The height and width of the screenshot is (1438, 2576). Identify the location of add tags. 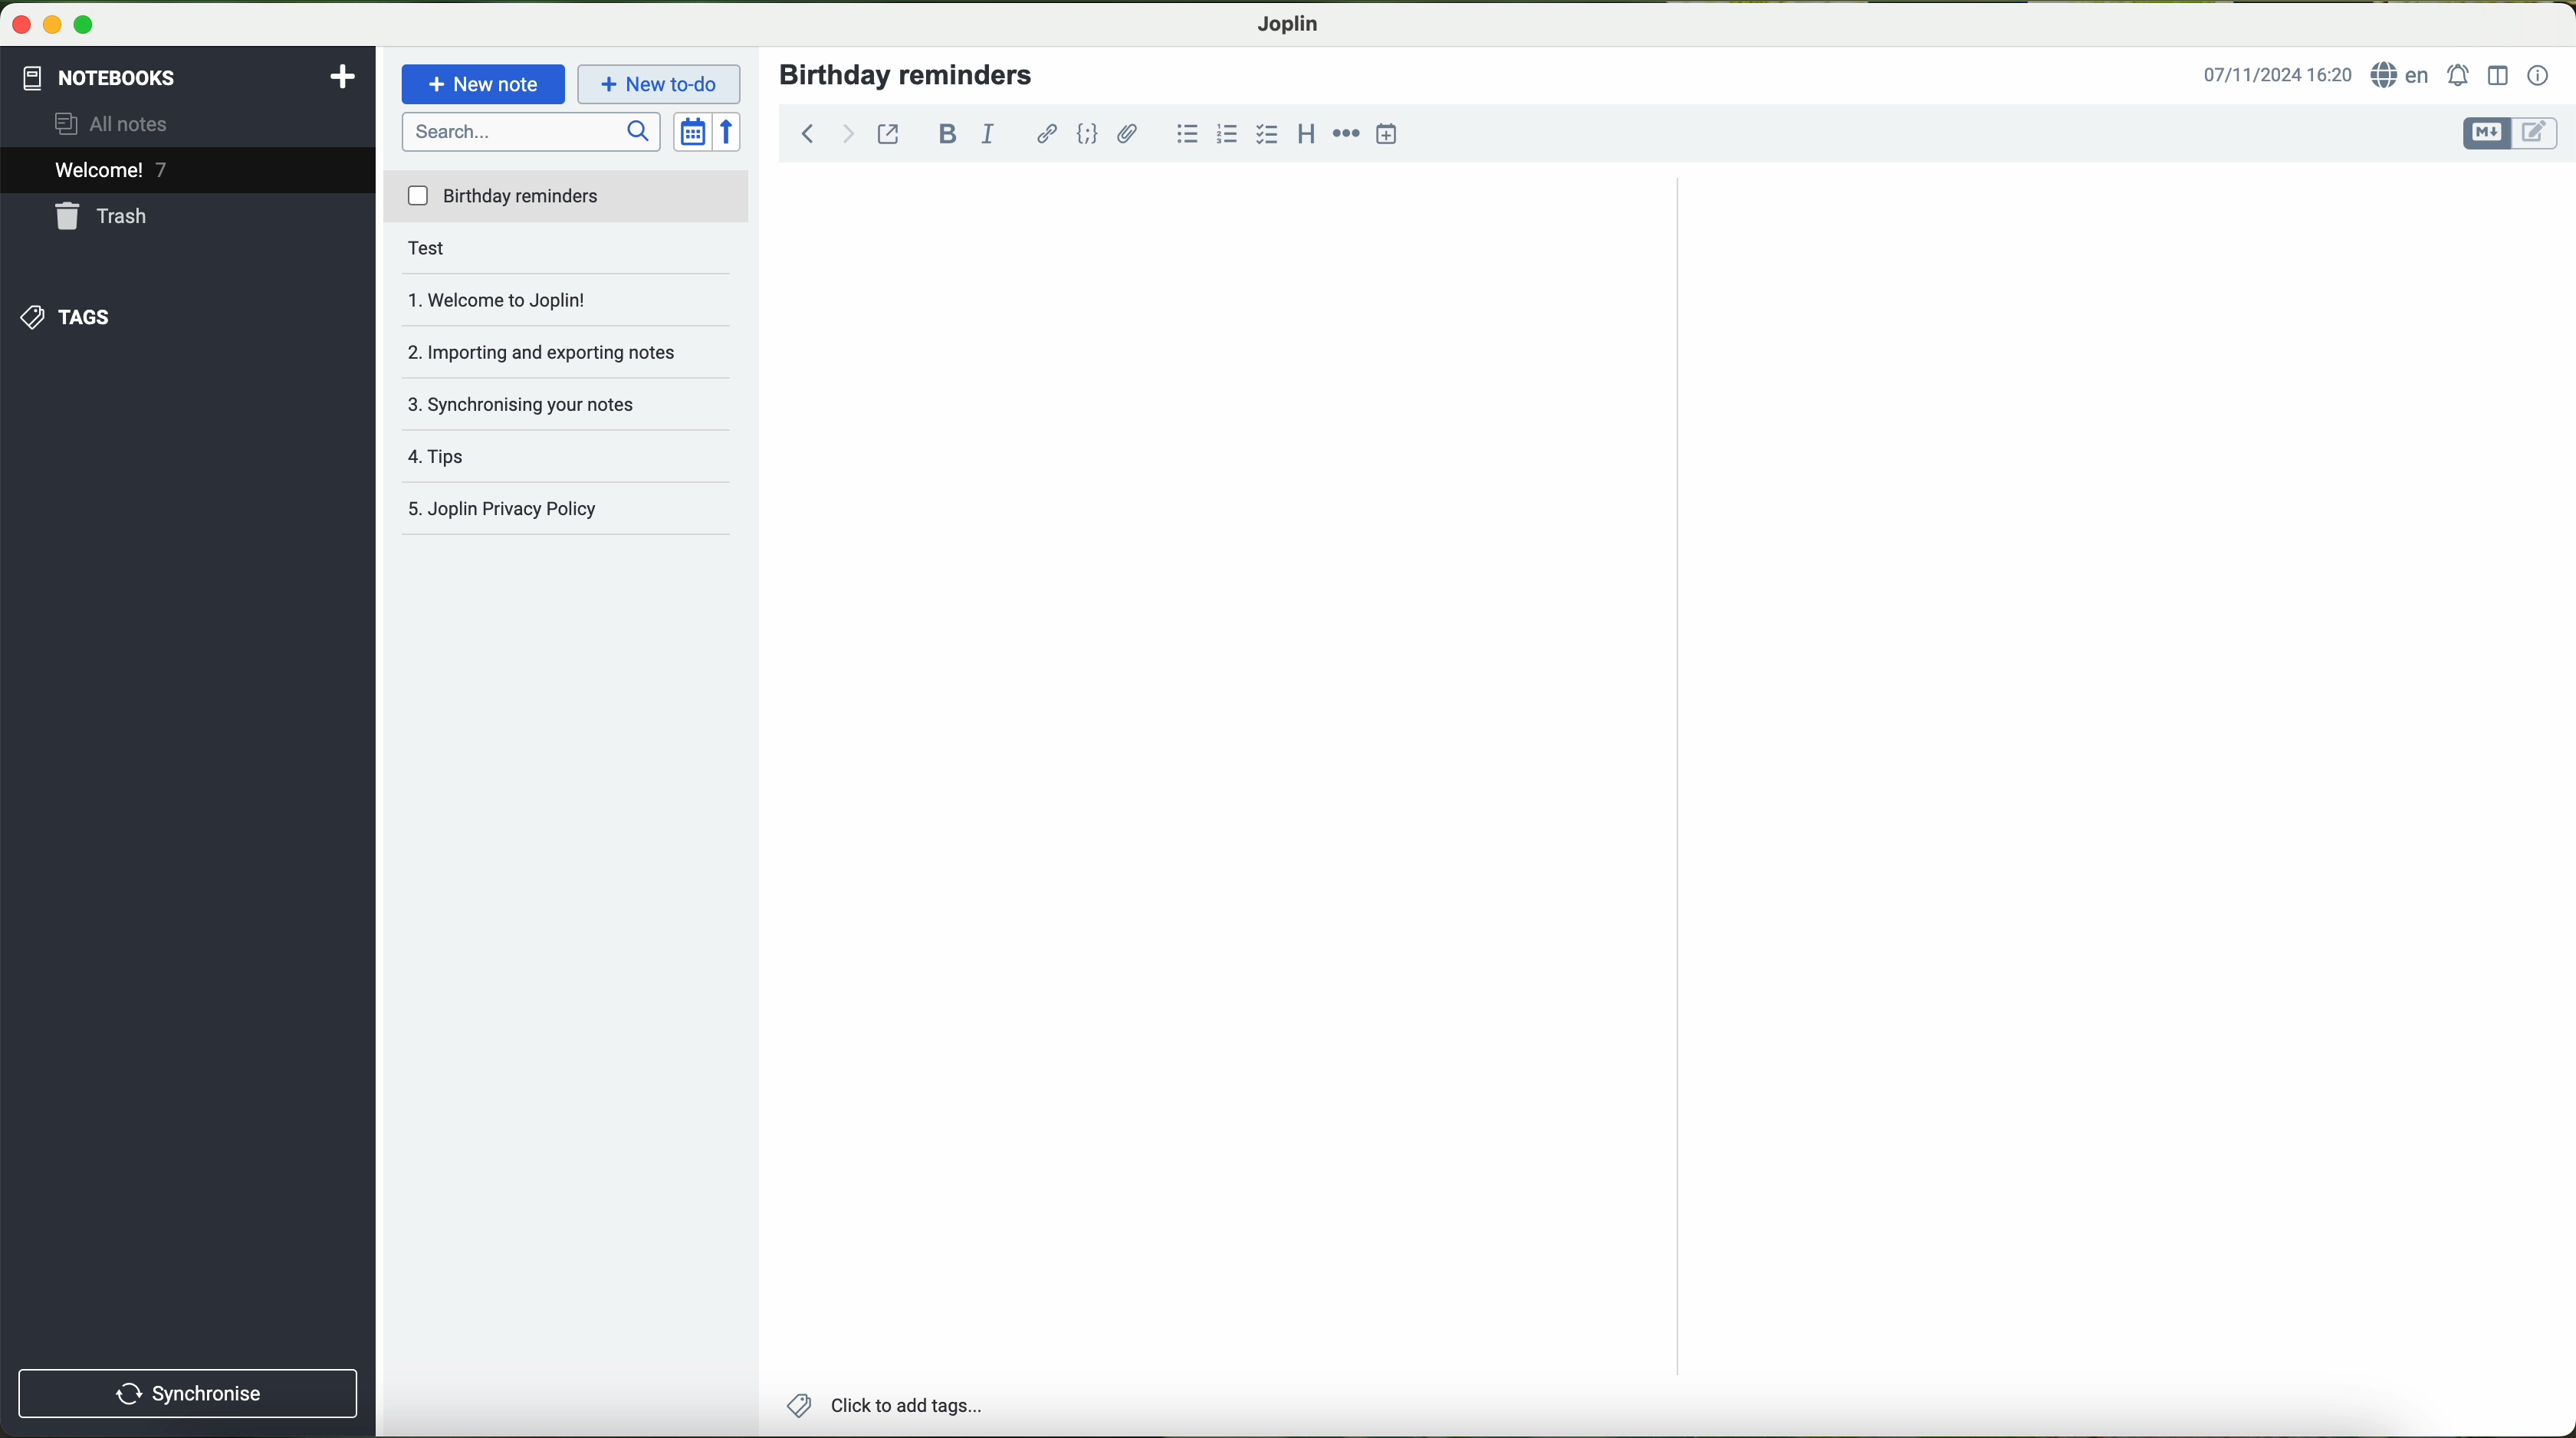
(890, 1405).